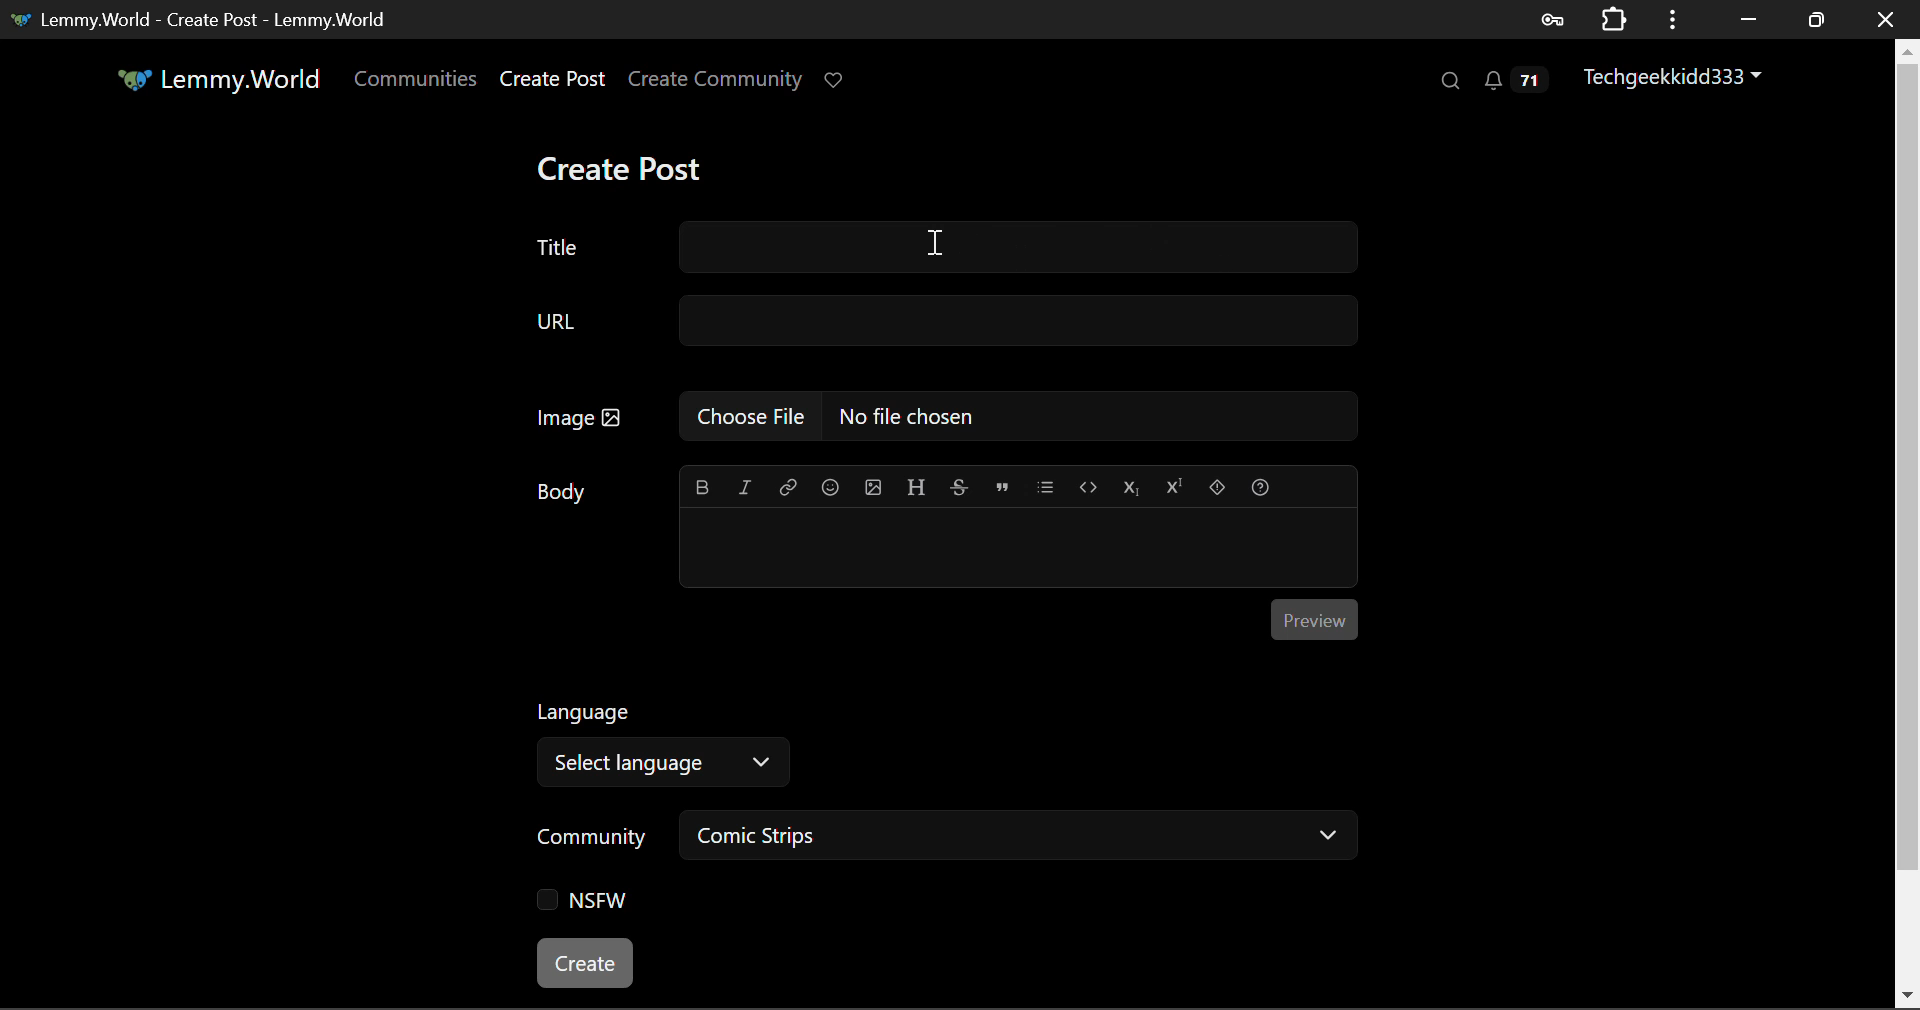 The width and height of the screenshot is (1920, 1010). What do you see at coordinates (1668, 79) in the screenshot?
I see `Techgeekkidd333` at bounding box center [1668, 79].